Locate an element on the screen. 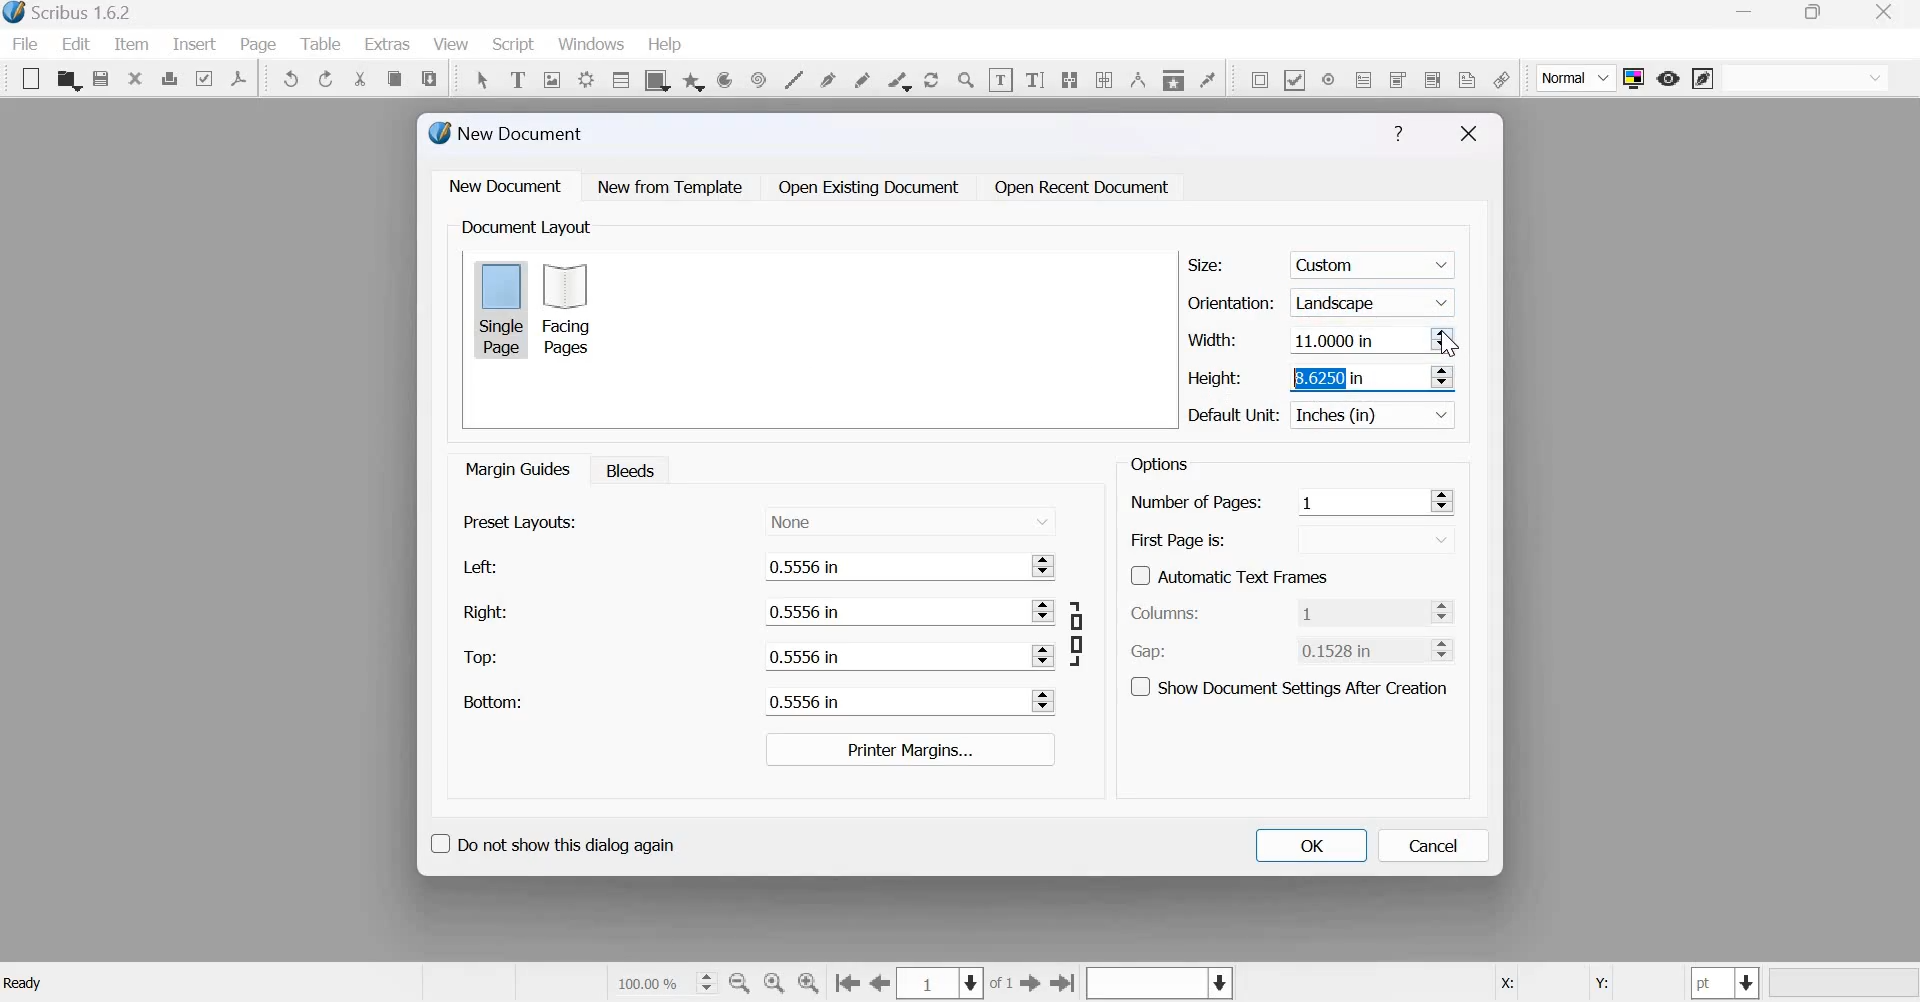  Options is located at coordinates (1156, 464).